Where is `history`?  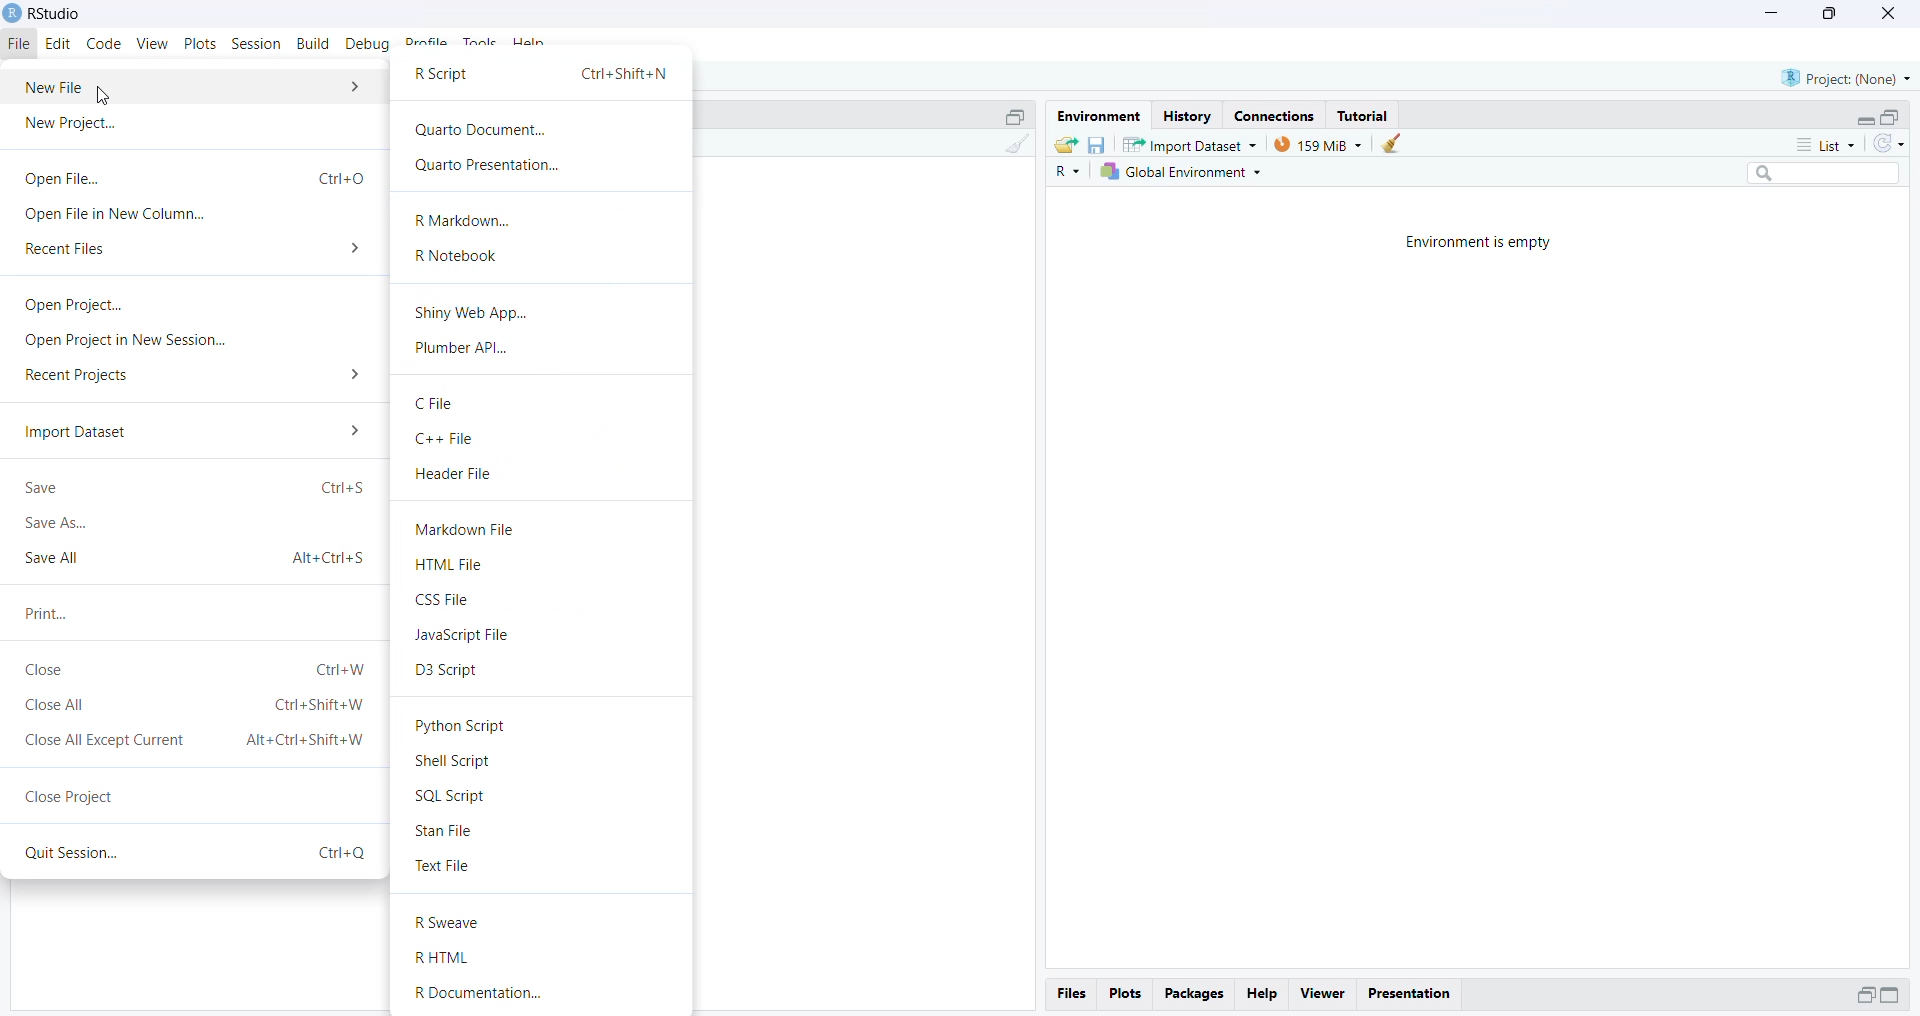 history is located at coordinates (1186, 117).